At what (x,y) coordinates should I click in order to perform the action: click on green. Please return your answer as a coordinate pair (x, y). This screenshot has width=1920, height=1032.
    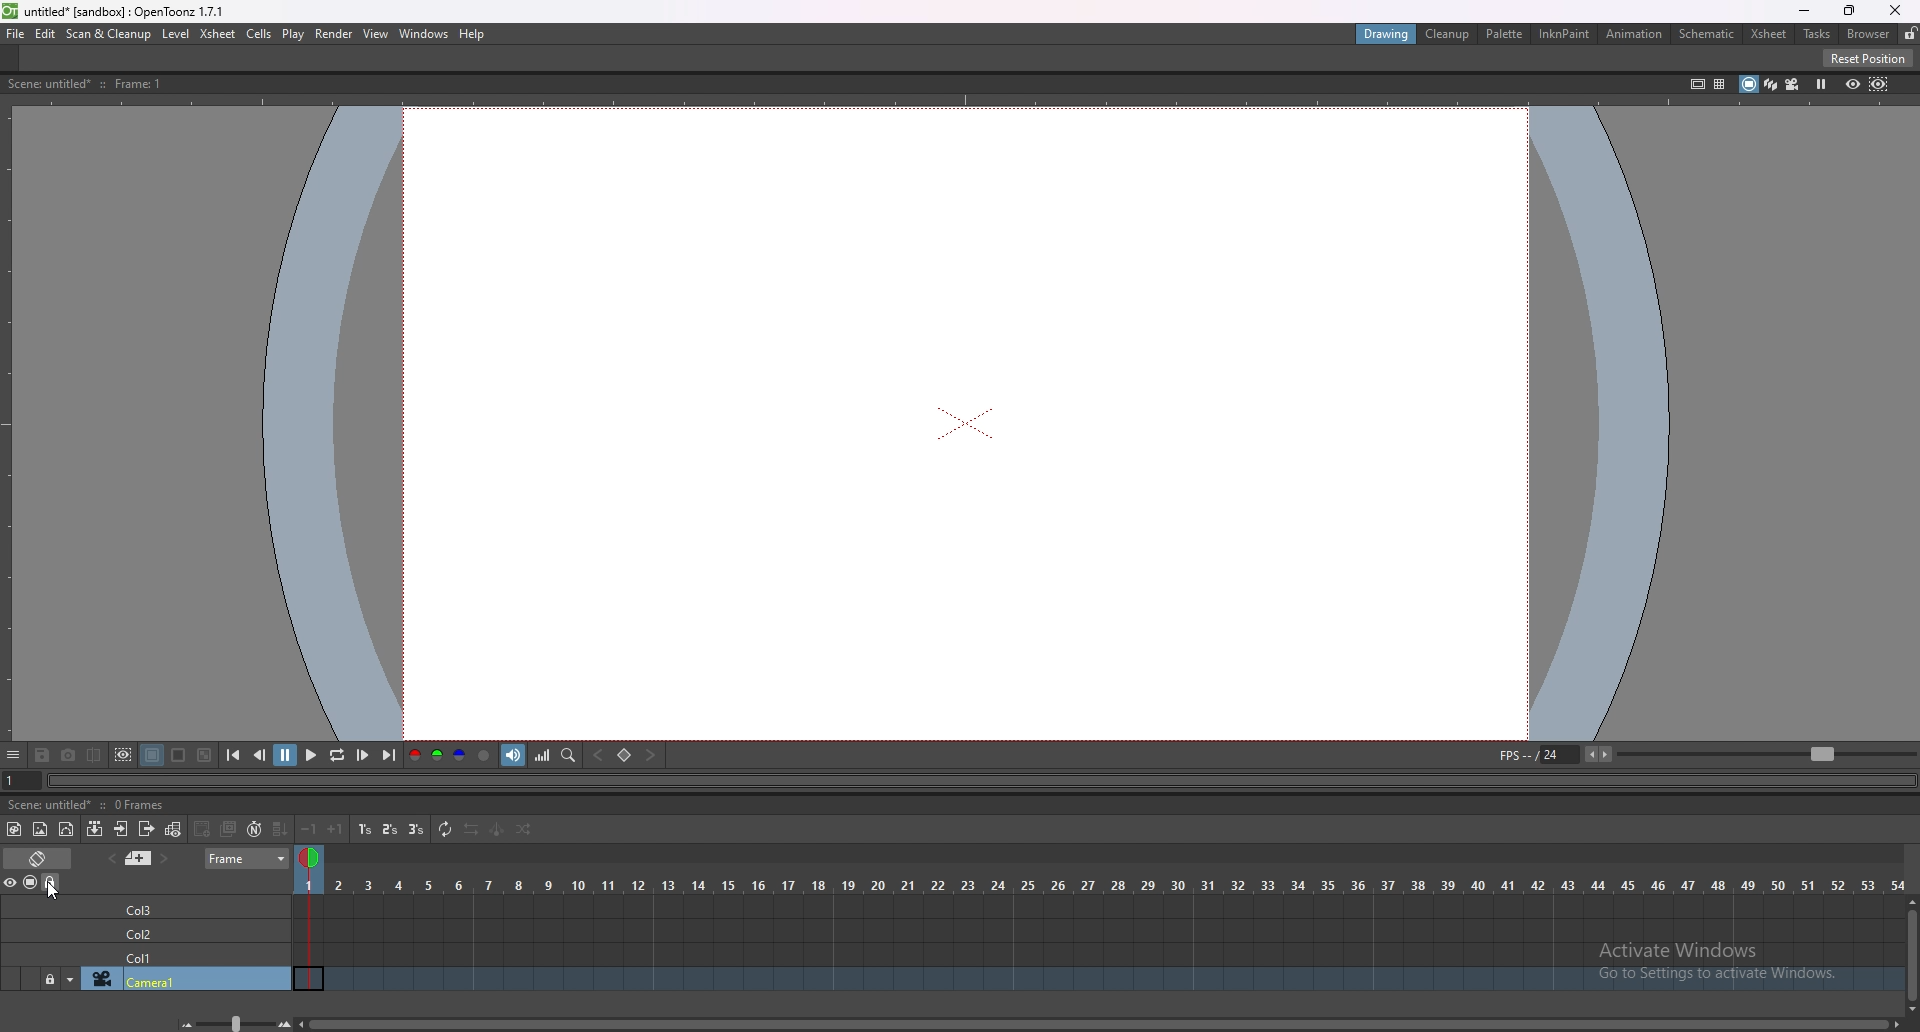
    Looking at the image, I should click on (436, 756).